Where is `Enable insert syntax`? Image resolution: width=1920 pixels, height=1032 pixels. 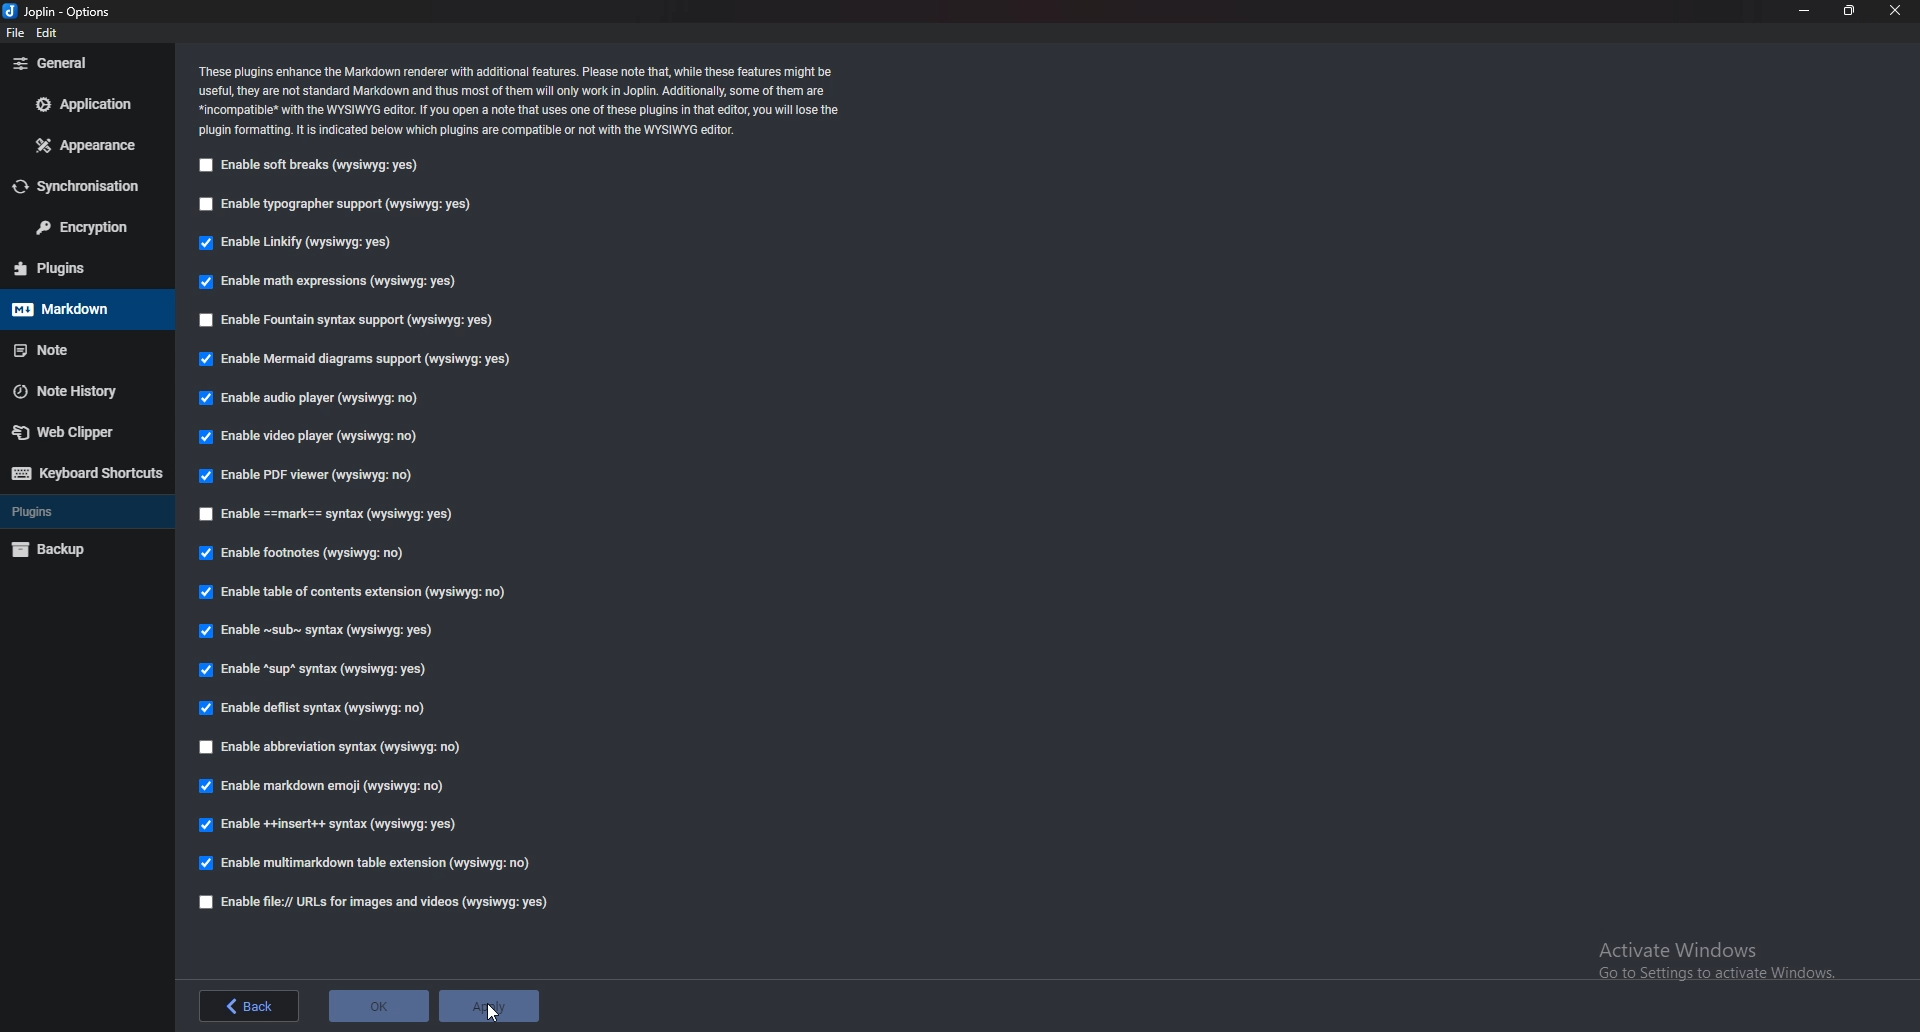
Enable insert syntax is located at coordinates (332, 824).